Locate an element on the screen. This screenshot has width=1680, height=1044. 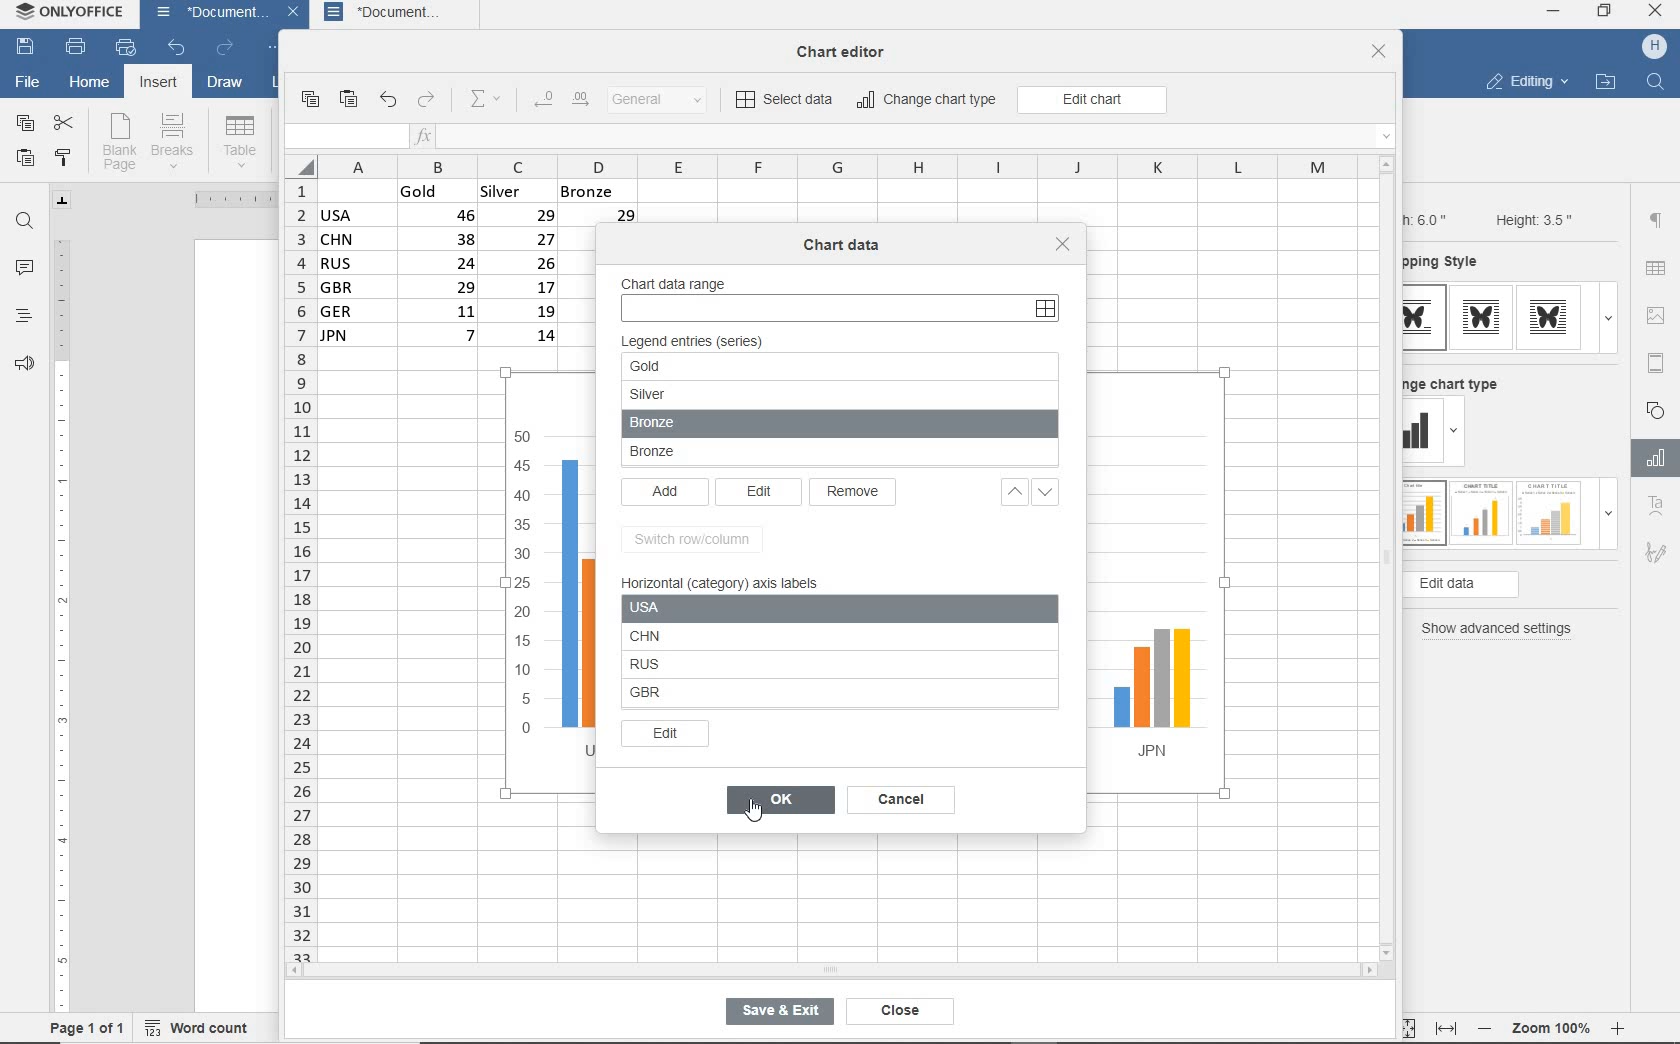
save is located at coordinates (26, 48).